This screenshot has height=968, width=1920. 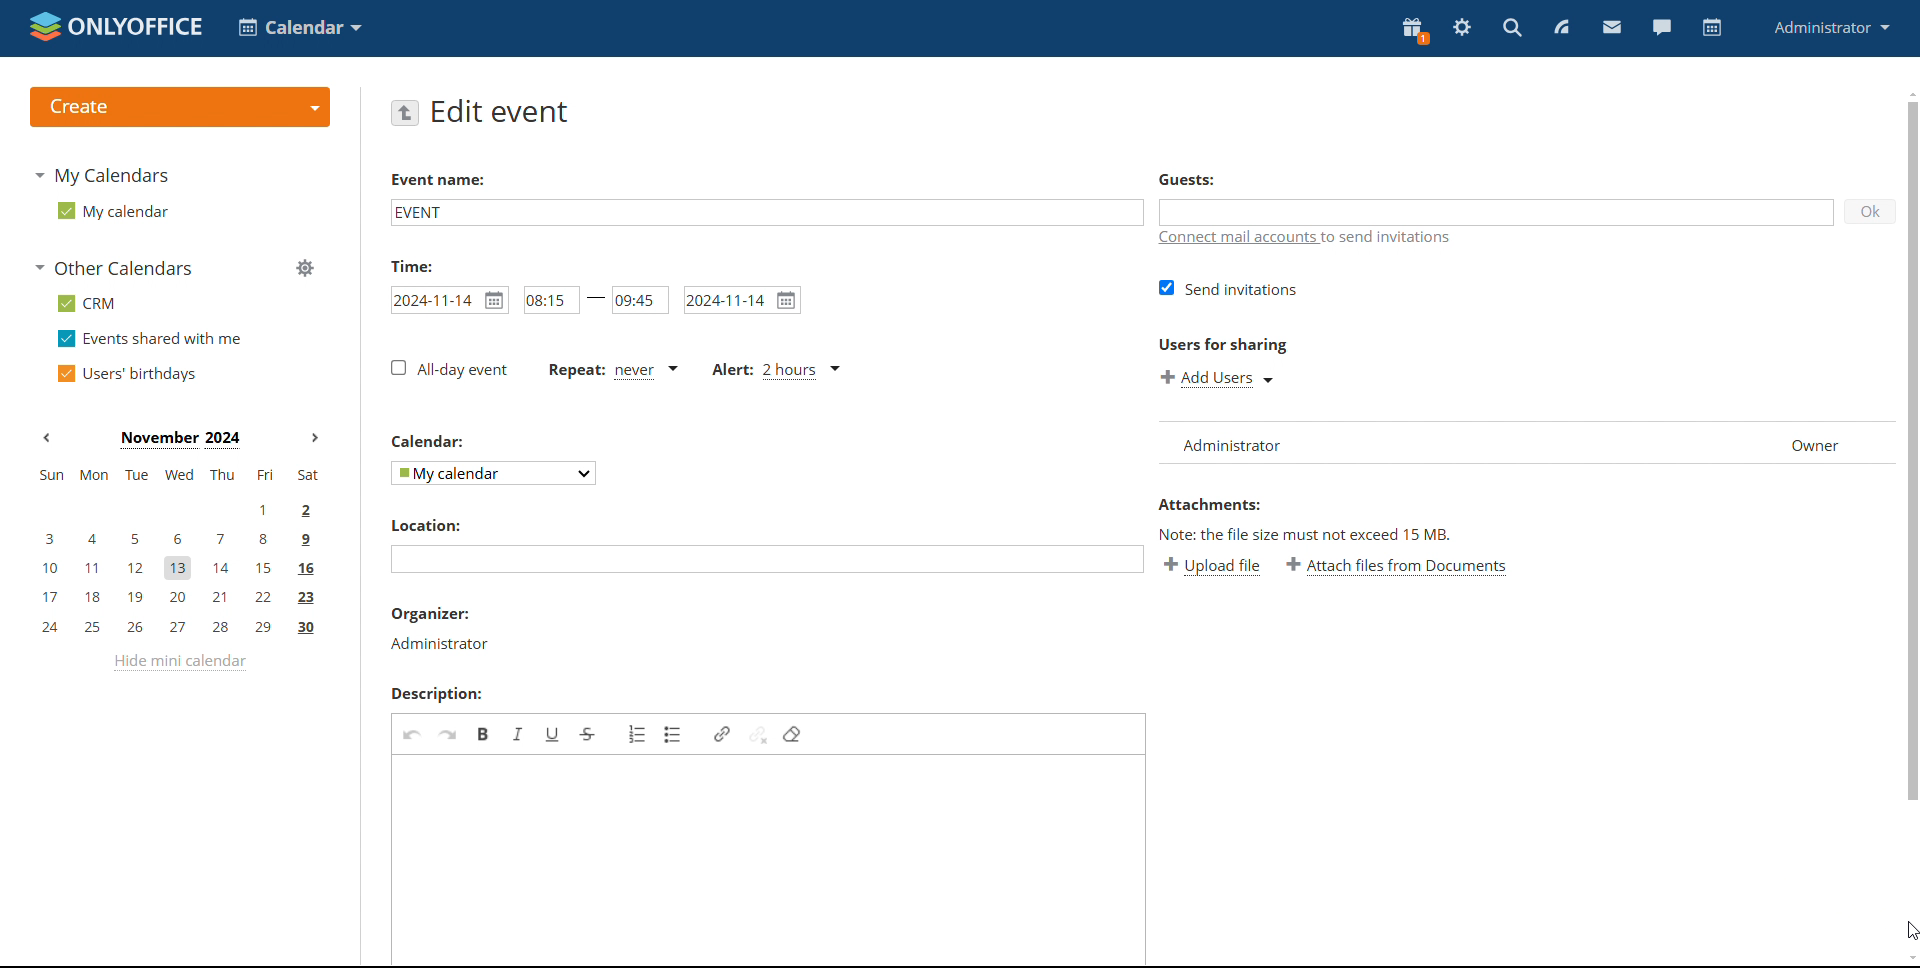 I want to click on add location, so click(x=767, y=560).